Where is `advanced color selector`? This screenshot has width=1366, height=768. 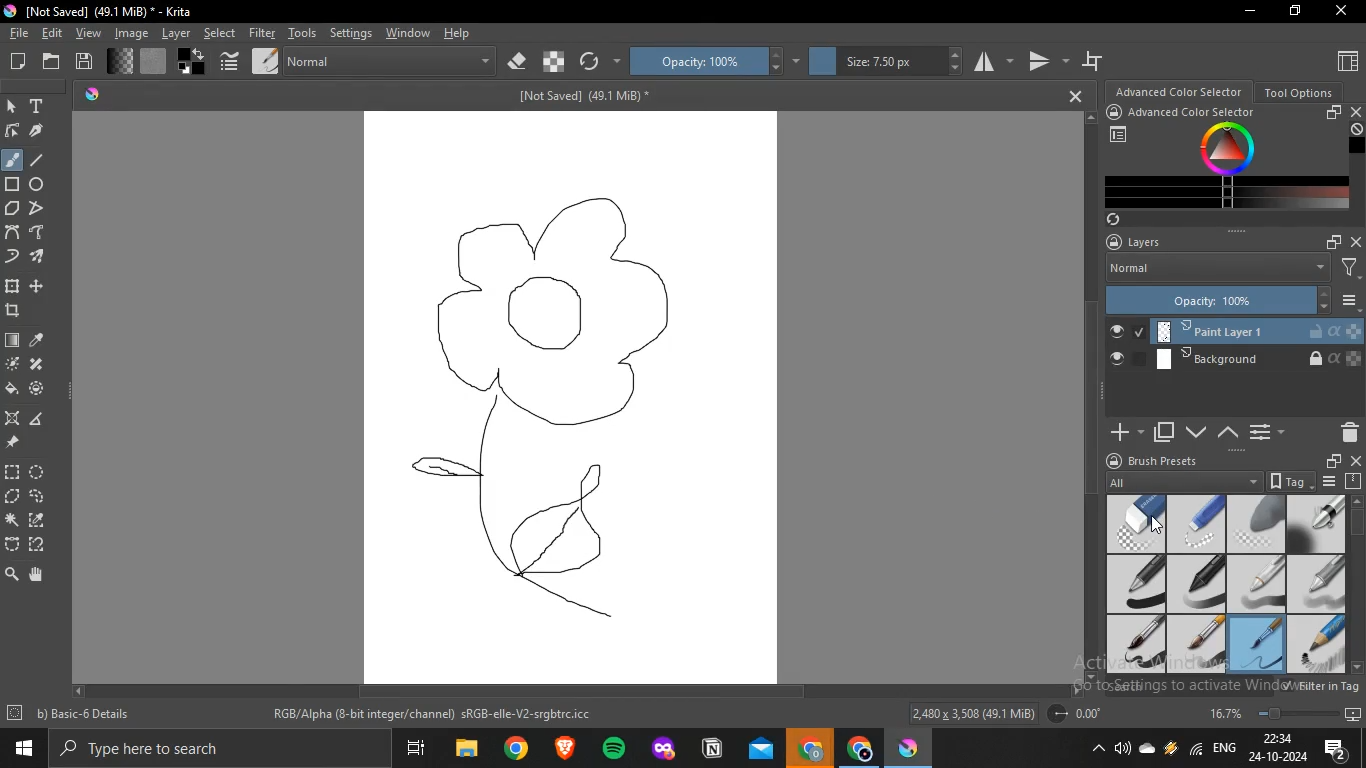 advanced color selector is located at coordinates (1198, 112).